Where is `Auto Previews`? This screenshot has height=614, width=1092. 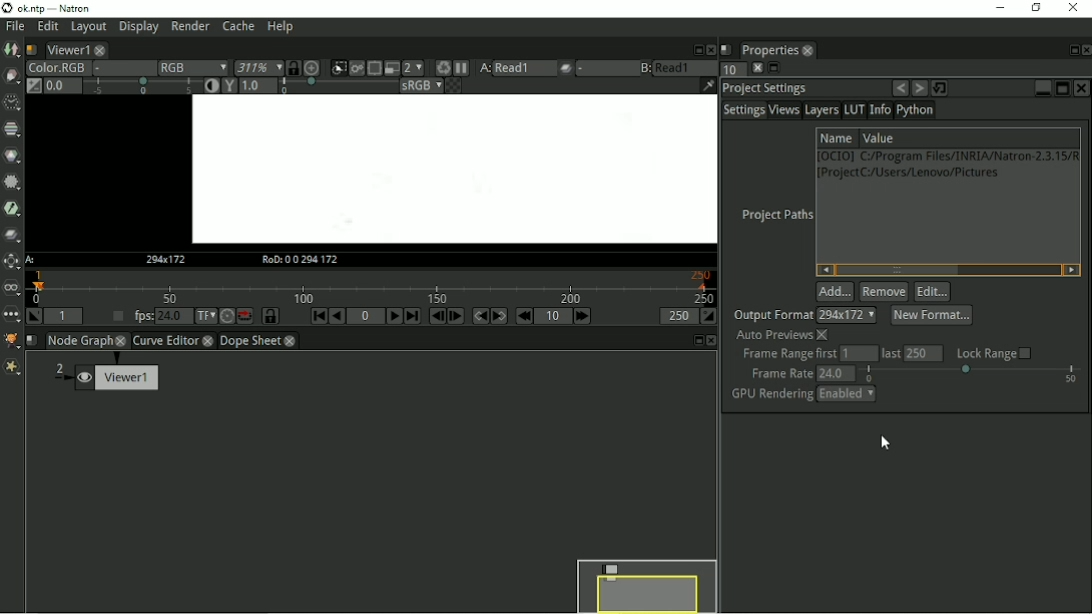 Auto Previews is located at coordinates (782, 335).